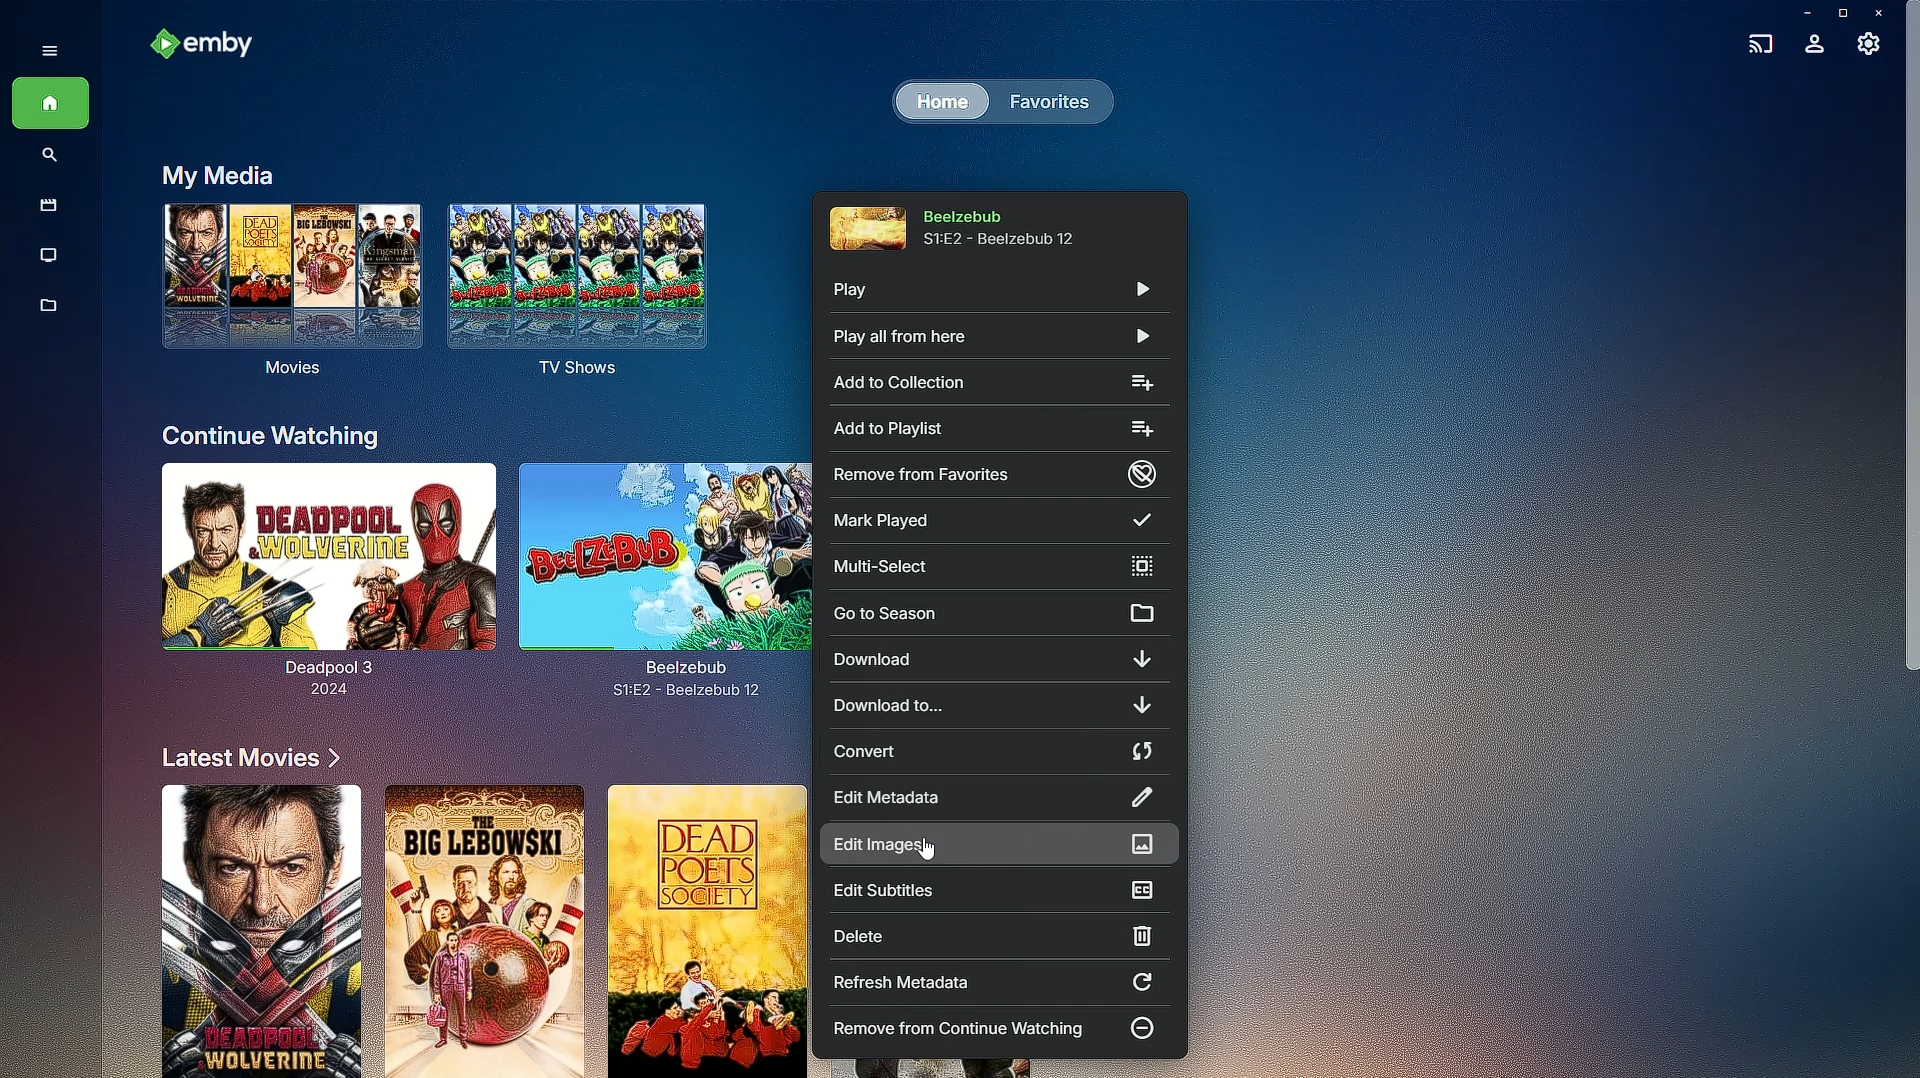  What do you see at coordinates (988, 936) in the screenshot?
I see `Delete` at bounding box center [988, 936].